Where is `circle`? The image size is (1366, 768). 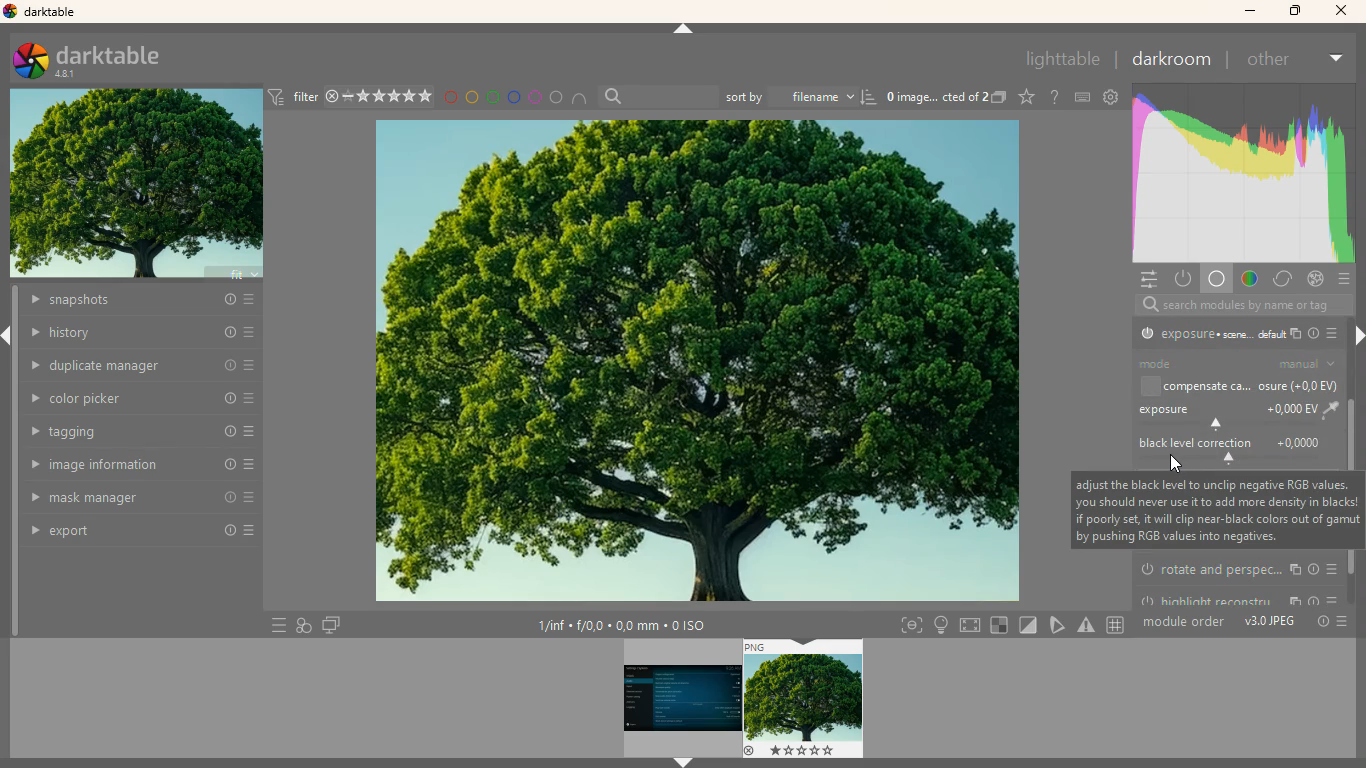 circle is located at coordinates (556, 95).